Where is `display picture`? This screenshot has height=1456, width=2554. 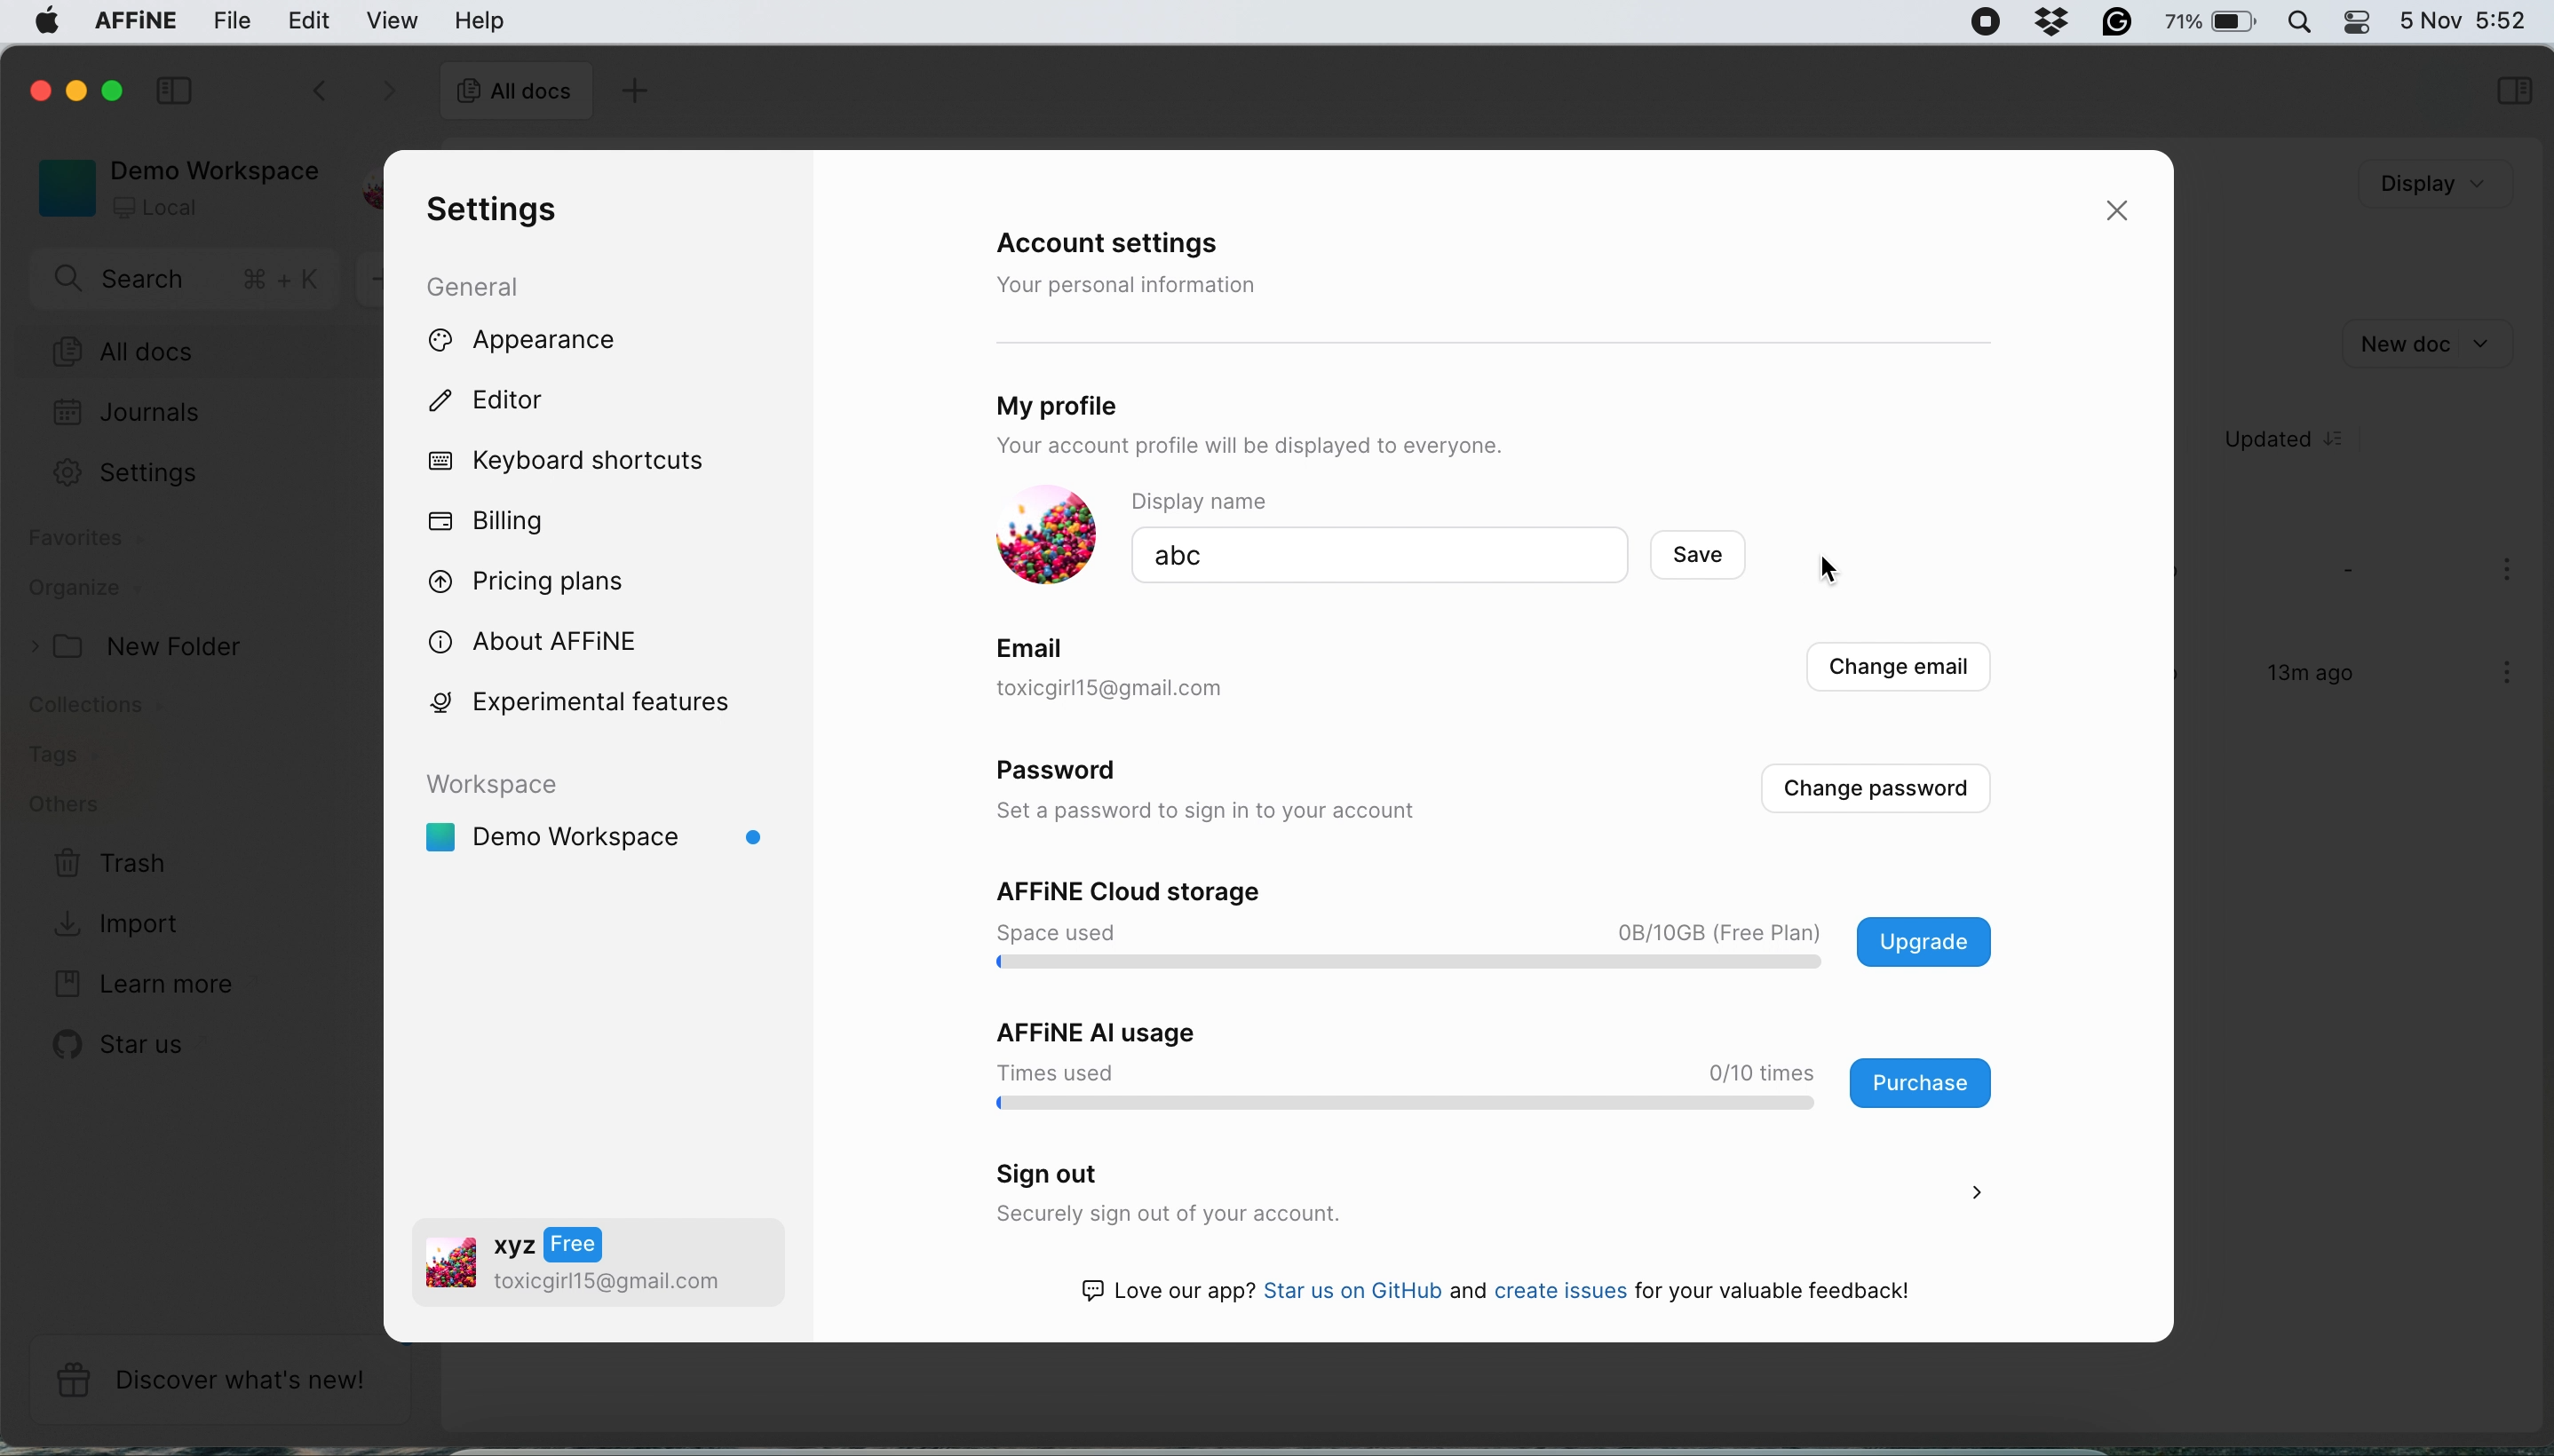 display picture is located at coordinates (1037, 537).